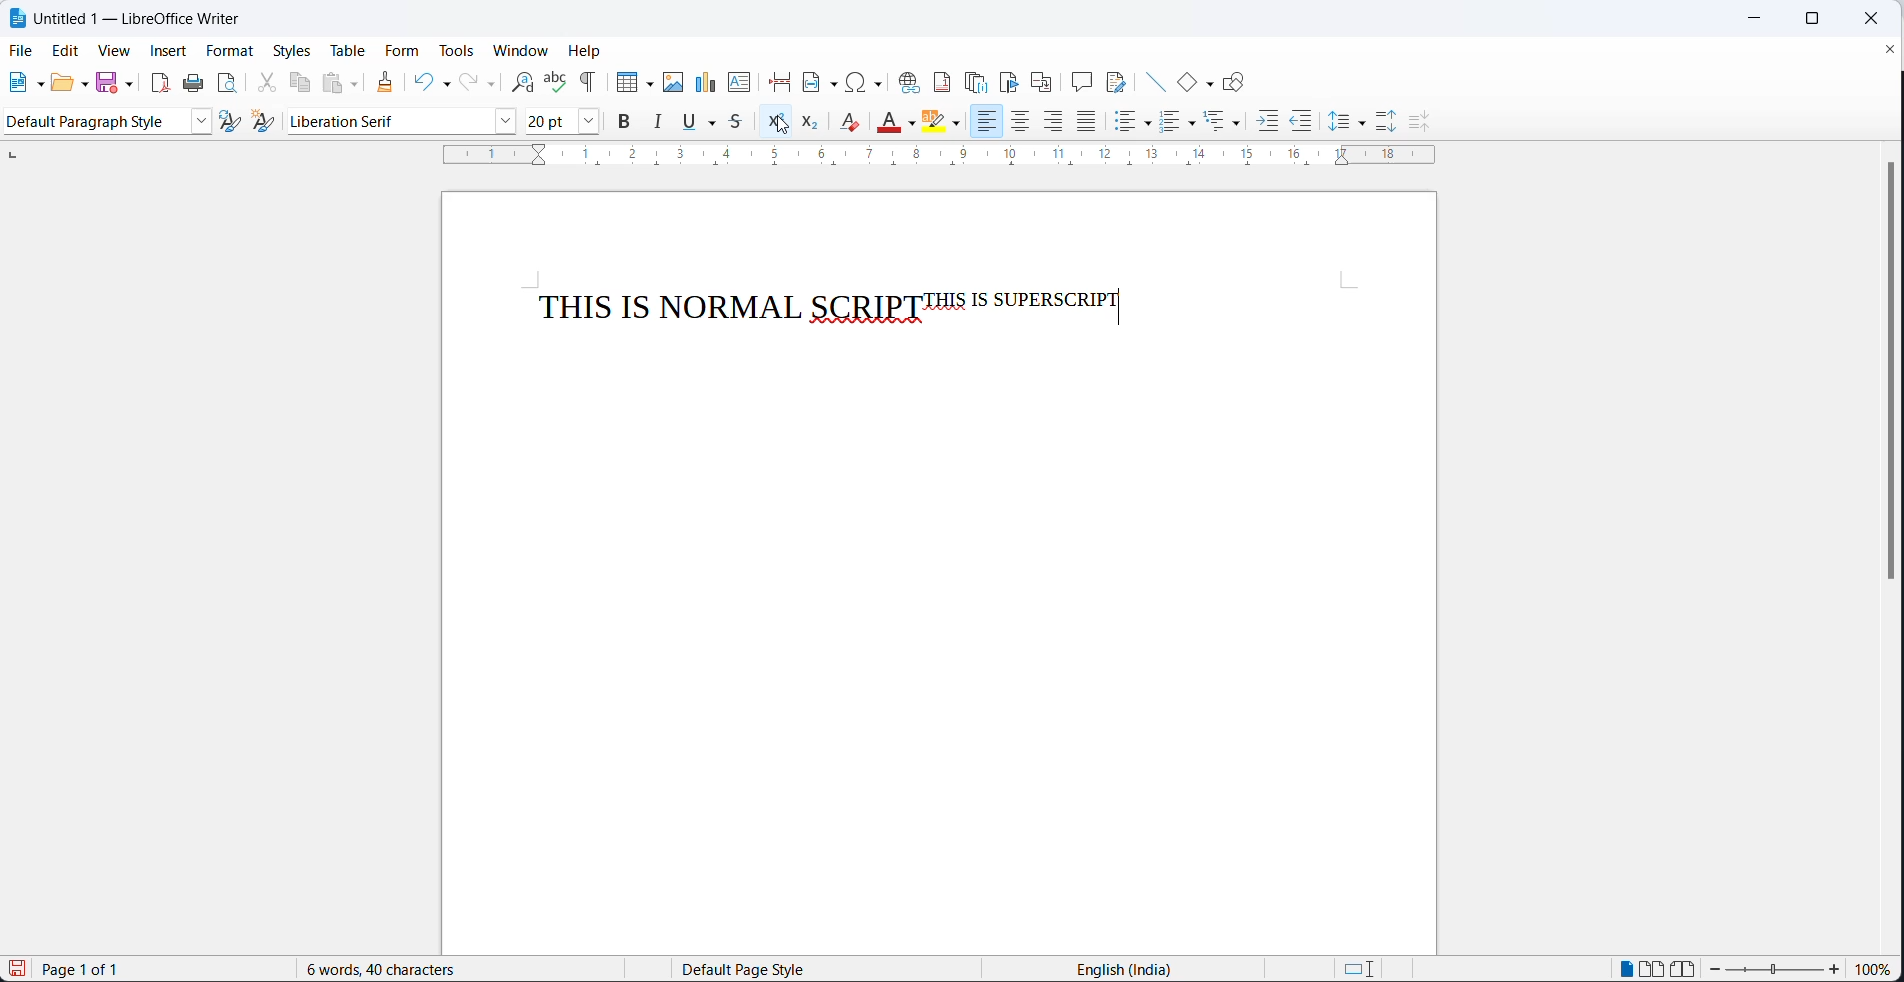  Describe the element at coordinates (1020, 299) in the screenshot. I see `superscript text` at that location.